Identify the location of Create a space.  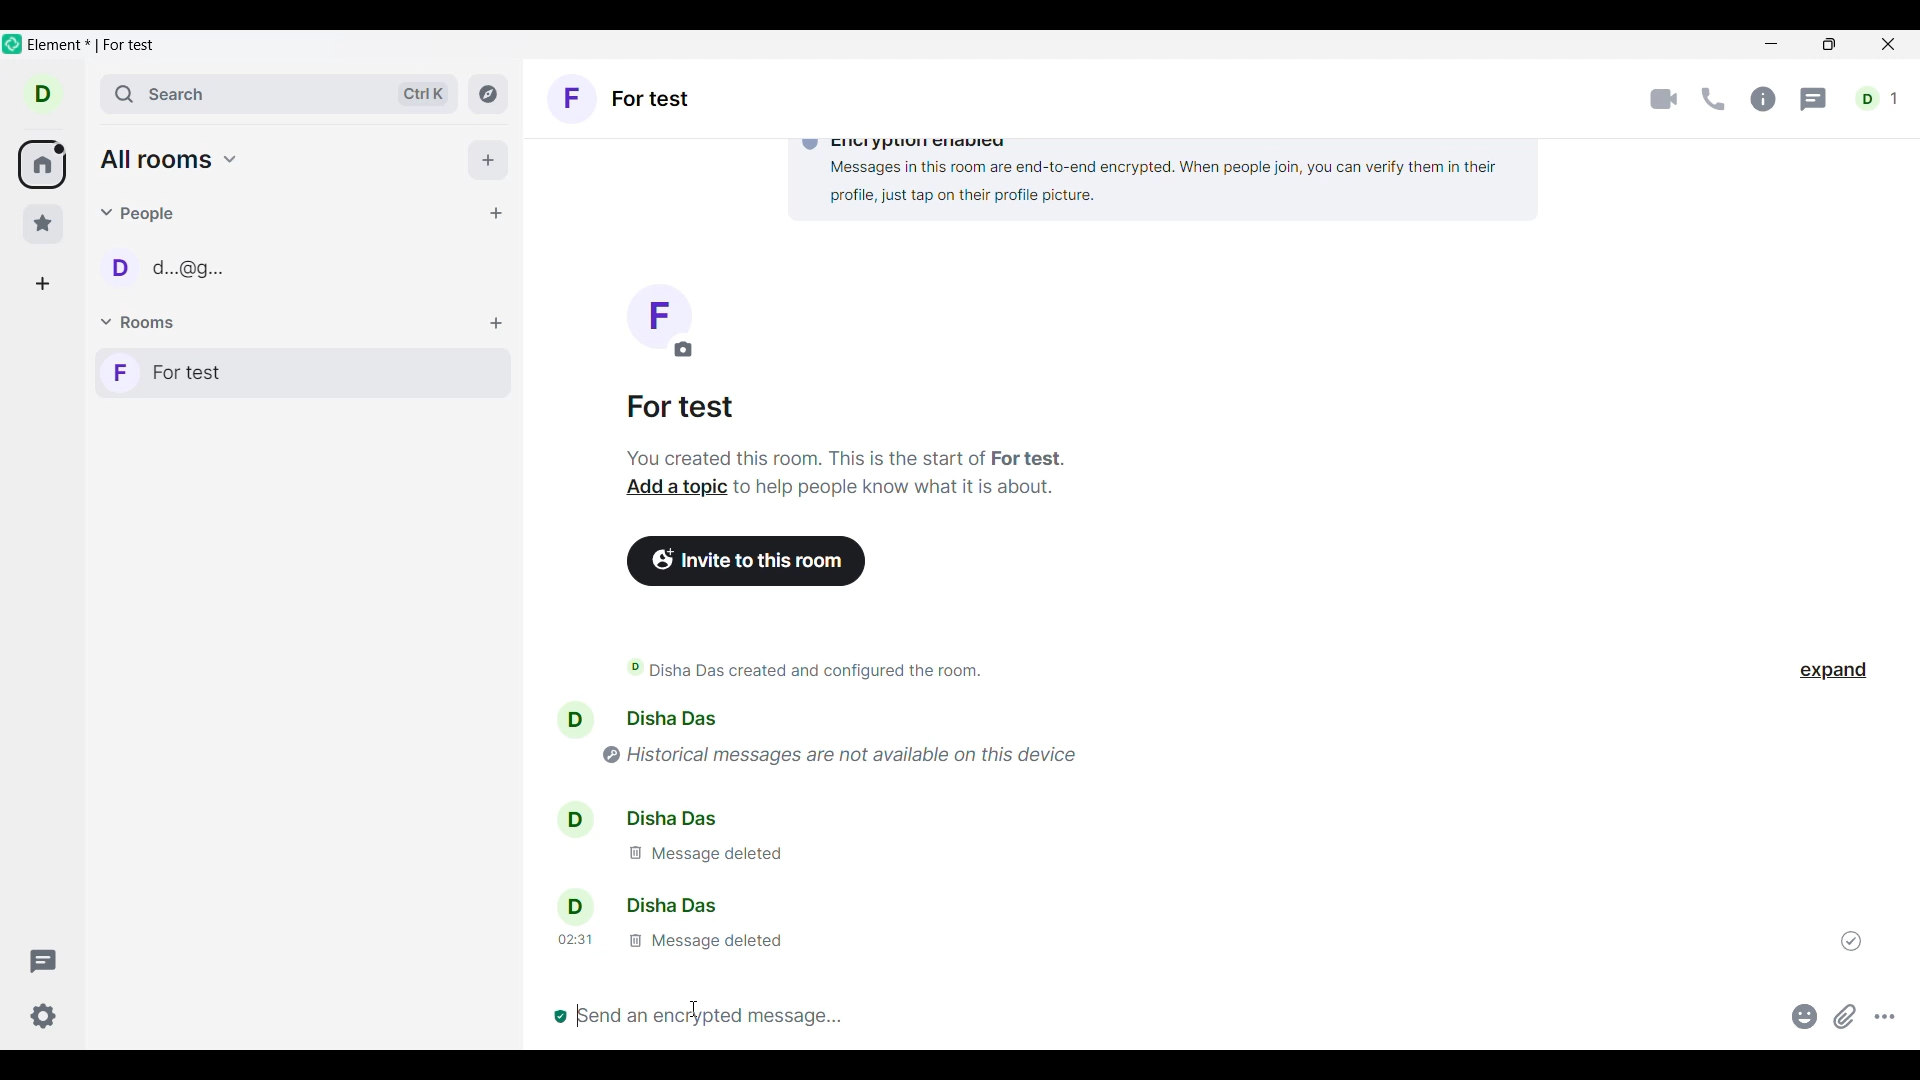
(42, 284).